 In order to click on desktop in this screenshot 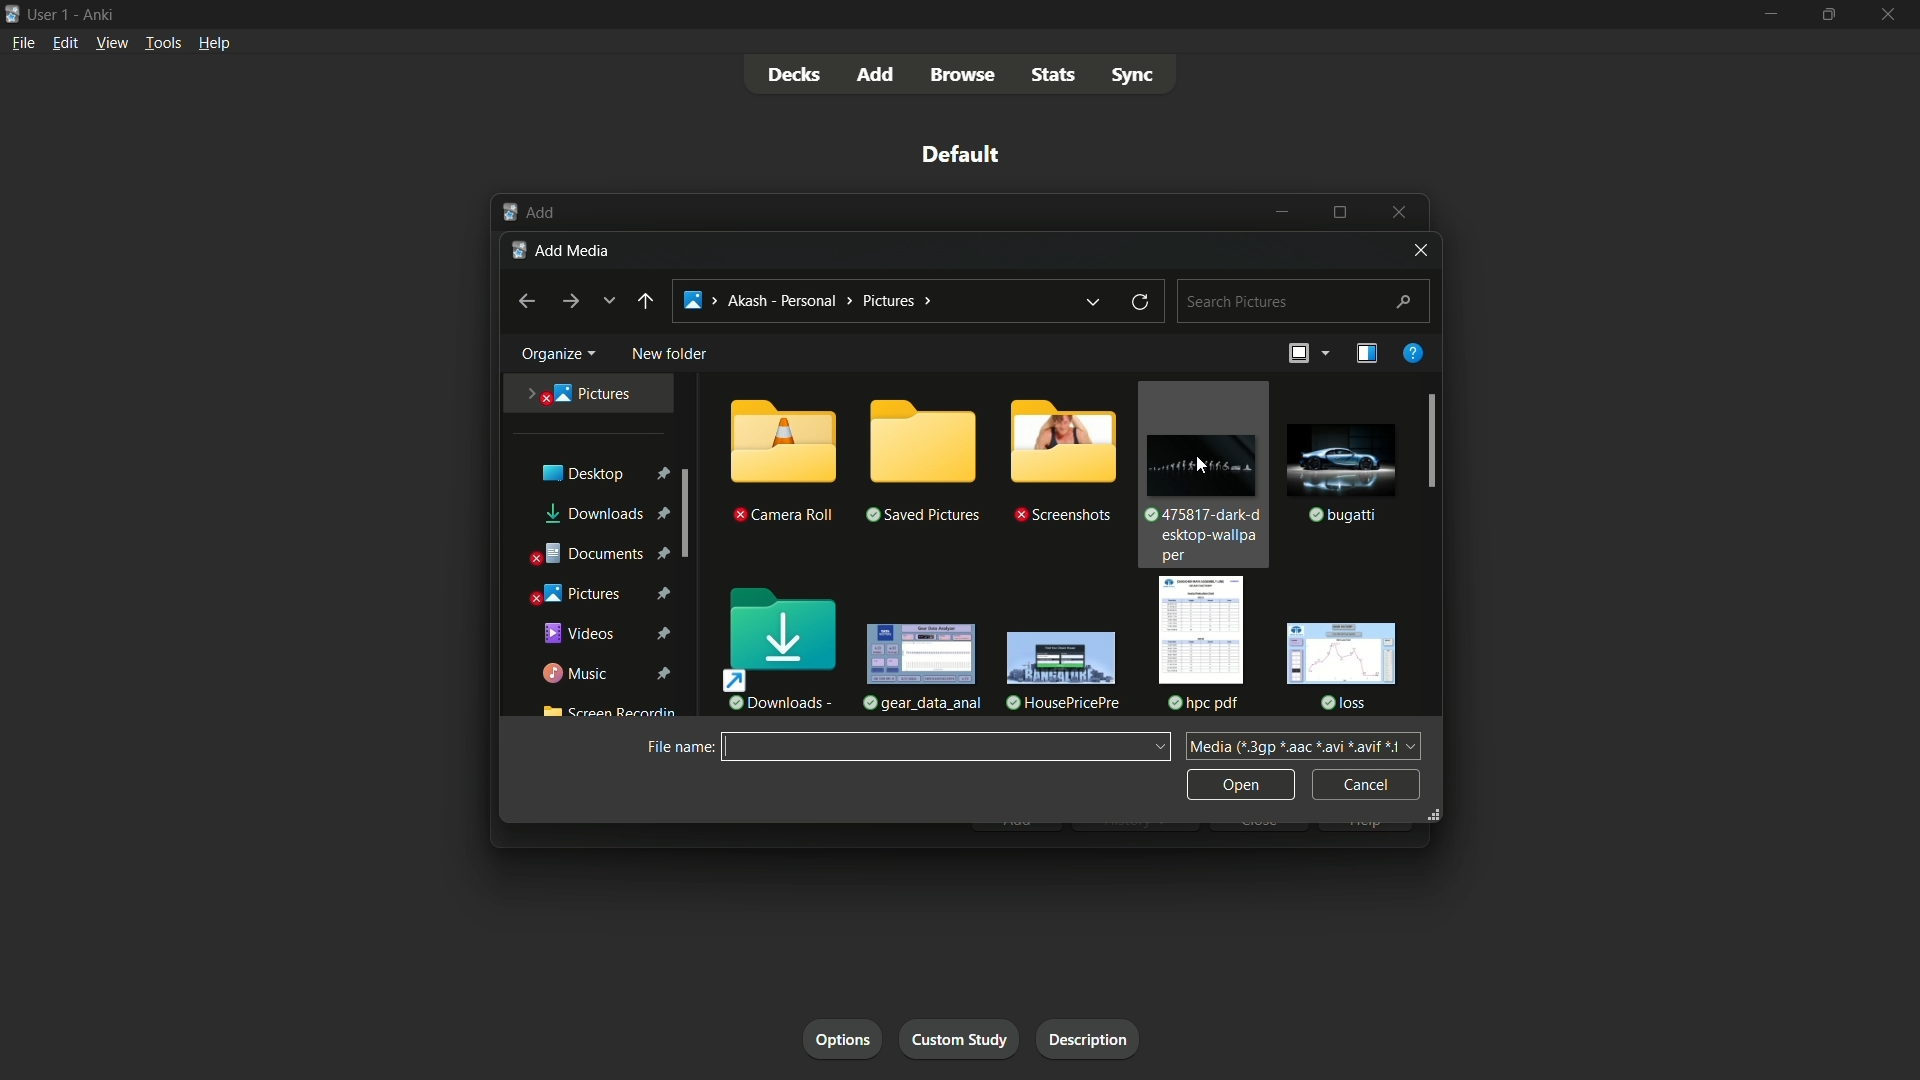, I will do `click(604, 474)`.